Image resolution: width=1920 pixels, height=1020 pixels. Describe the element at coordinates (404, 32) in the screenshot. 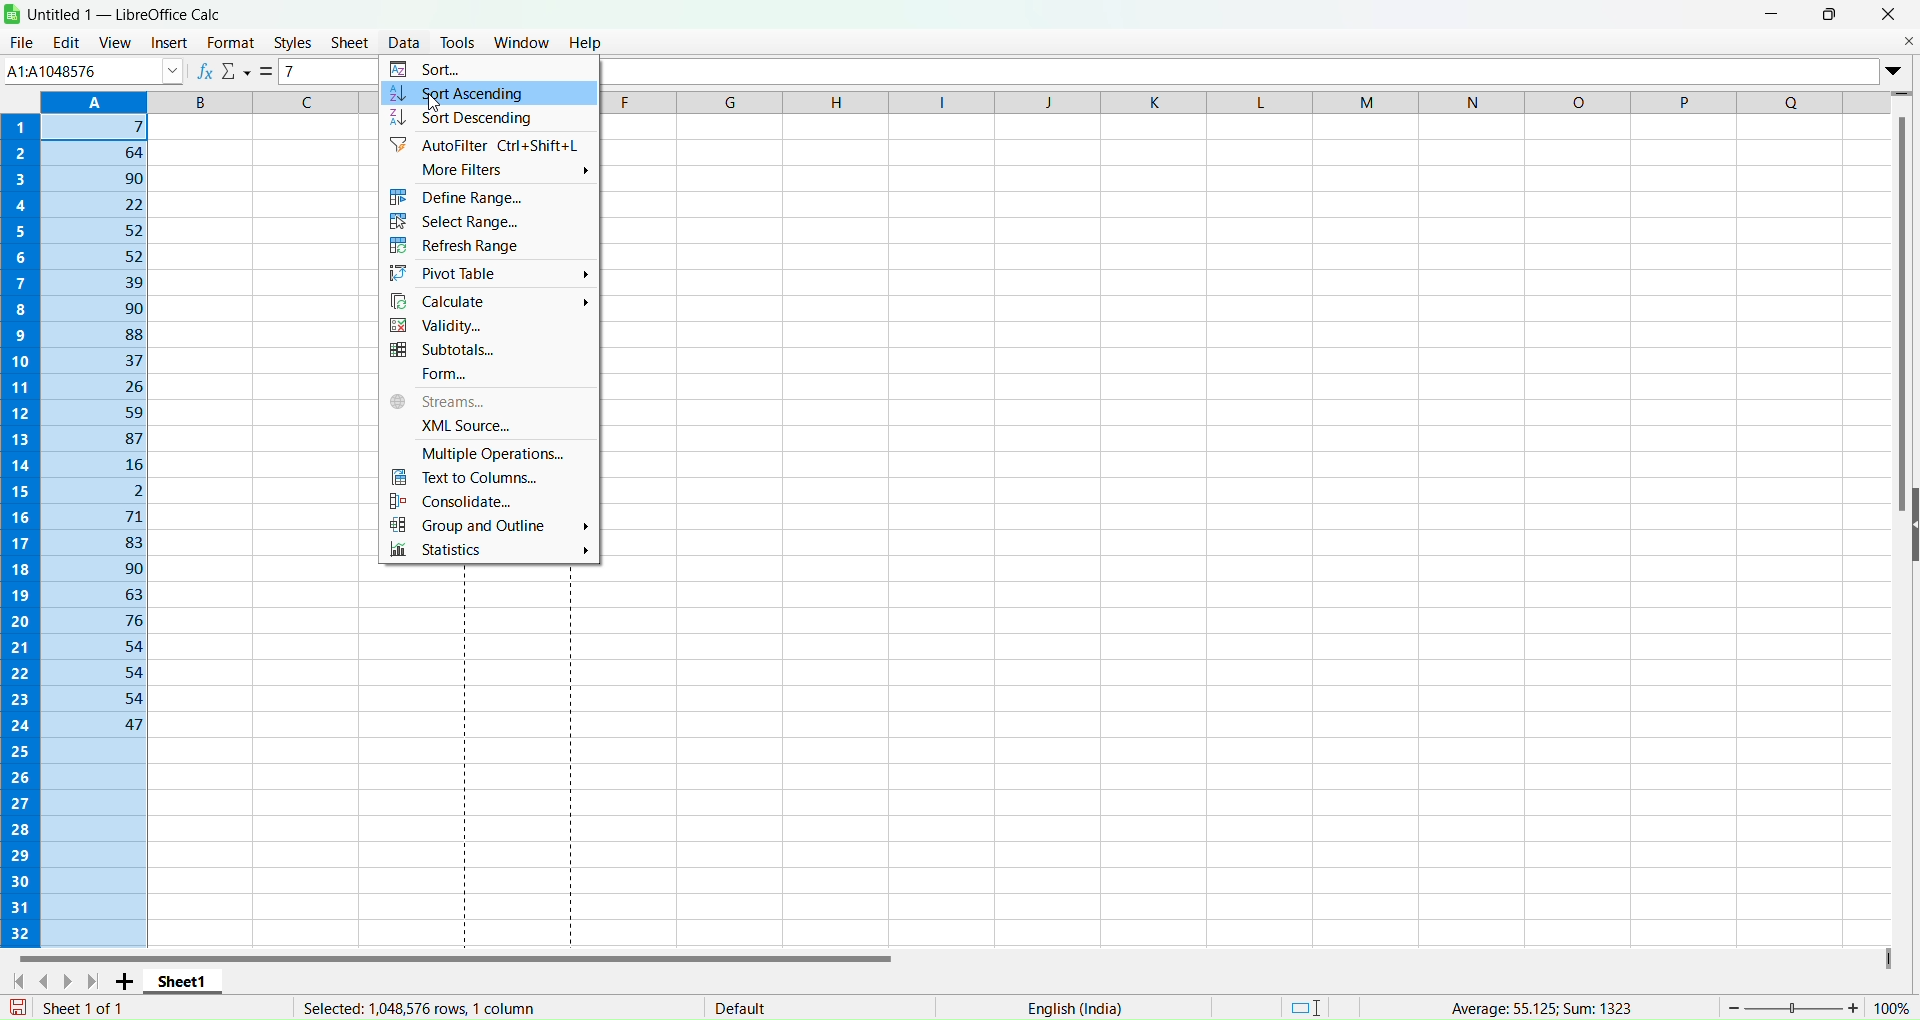

I see `Data` at that location.